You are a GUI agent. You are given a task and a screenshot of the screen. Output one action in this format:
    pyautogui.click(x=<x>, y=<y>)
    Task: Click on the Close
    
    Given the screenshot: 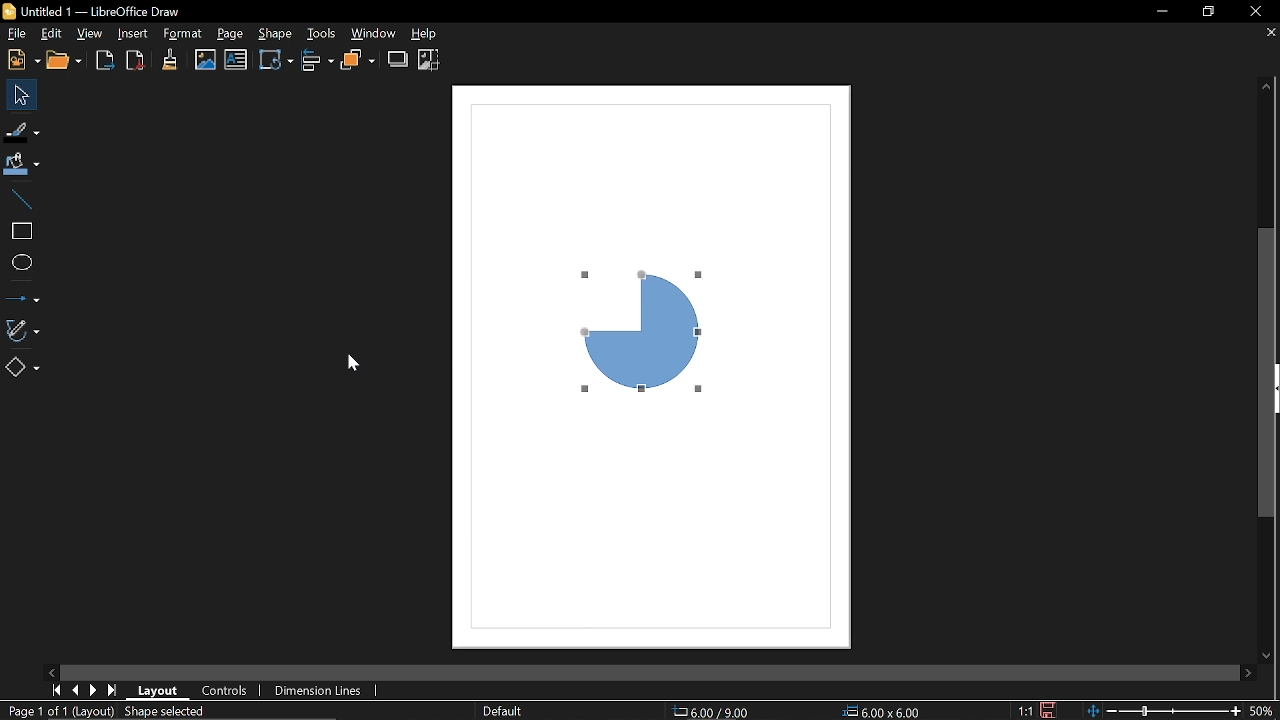 What is the action you would take?
    pyautogui.click(x=1256, y=12)
    